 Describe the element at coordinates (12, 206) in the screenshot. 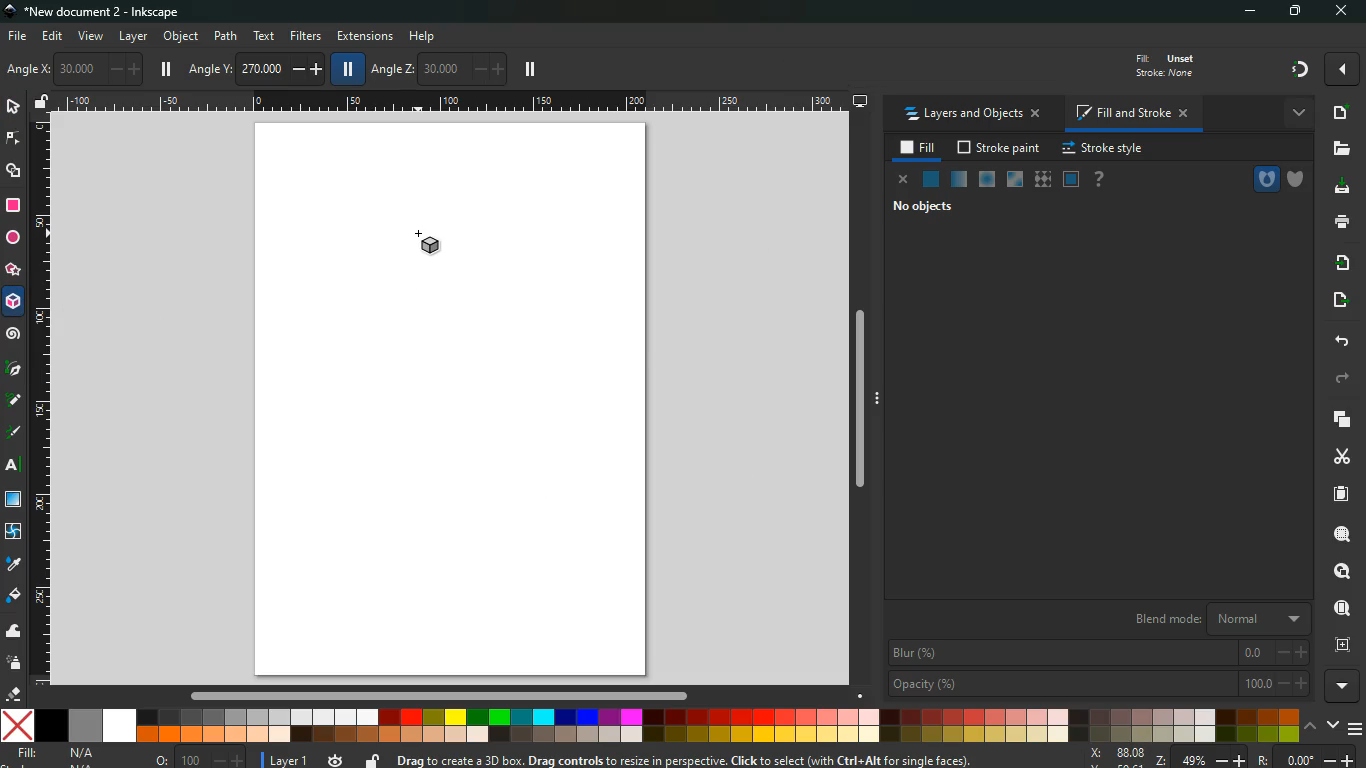

I see `rectangle` at that location.